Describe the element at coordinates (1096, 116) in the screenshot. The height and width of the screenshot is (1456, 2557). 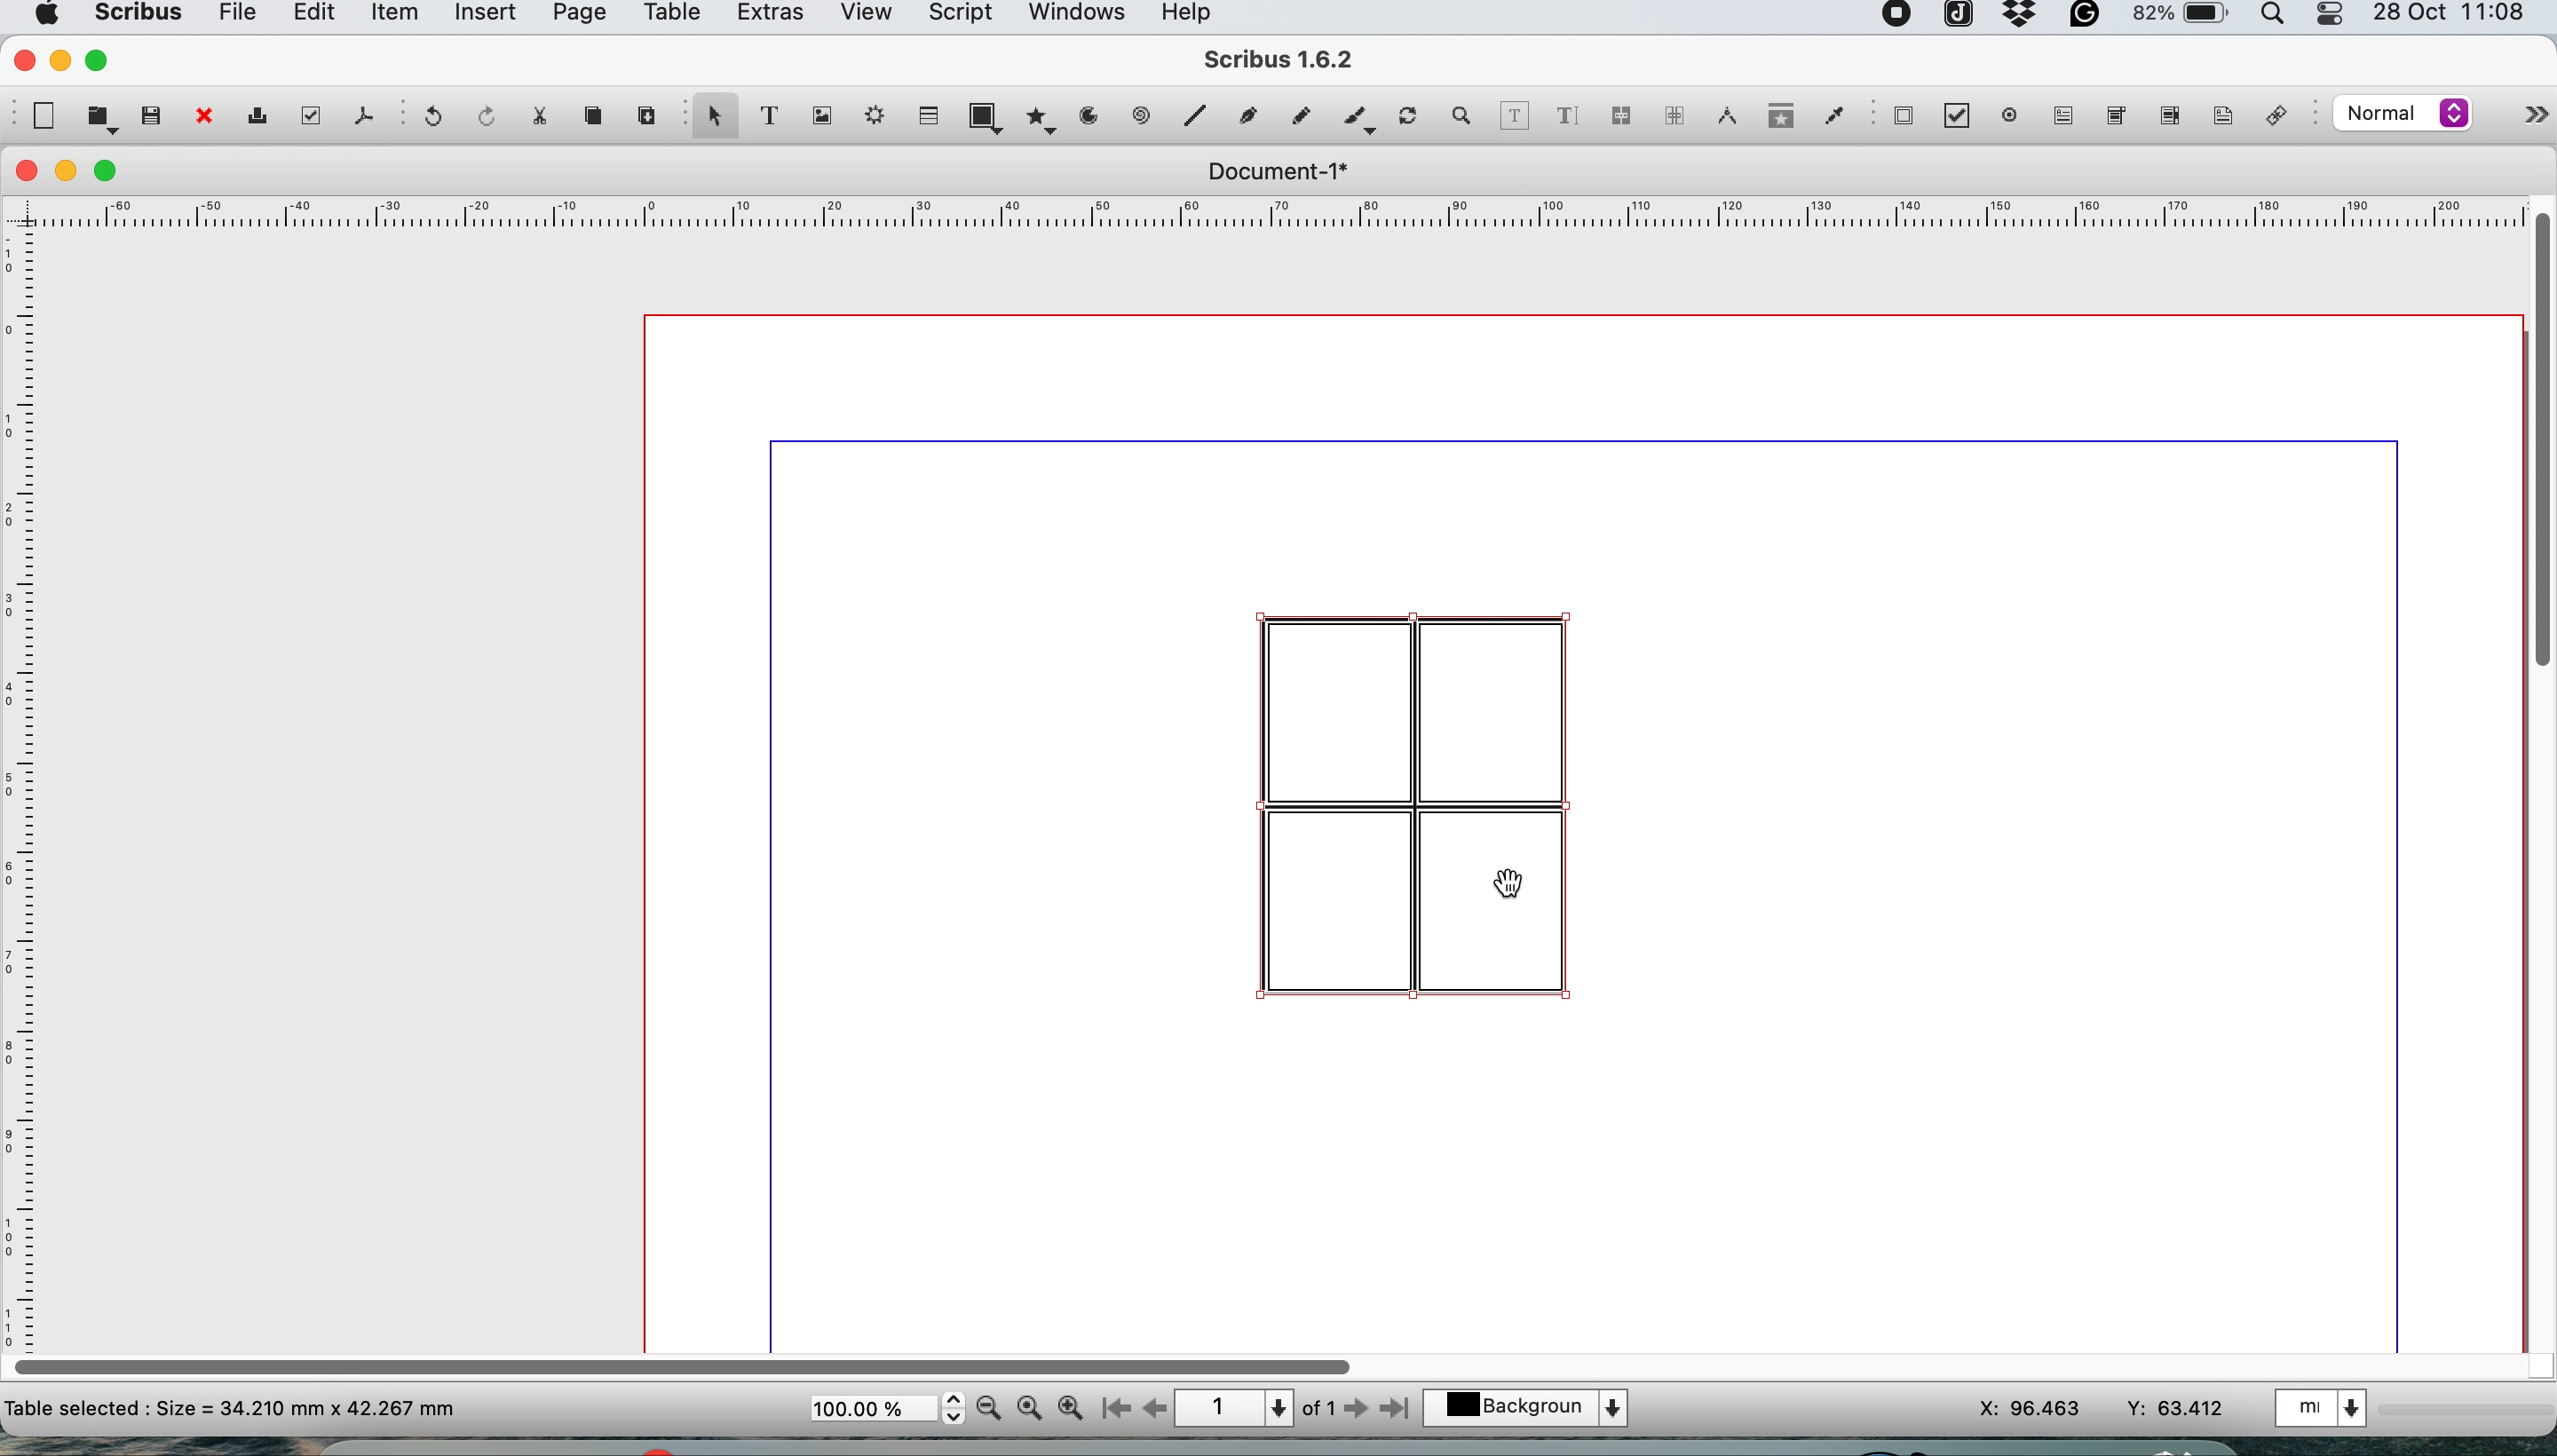
I see `arc` at that location.